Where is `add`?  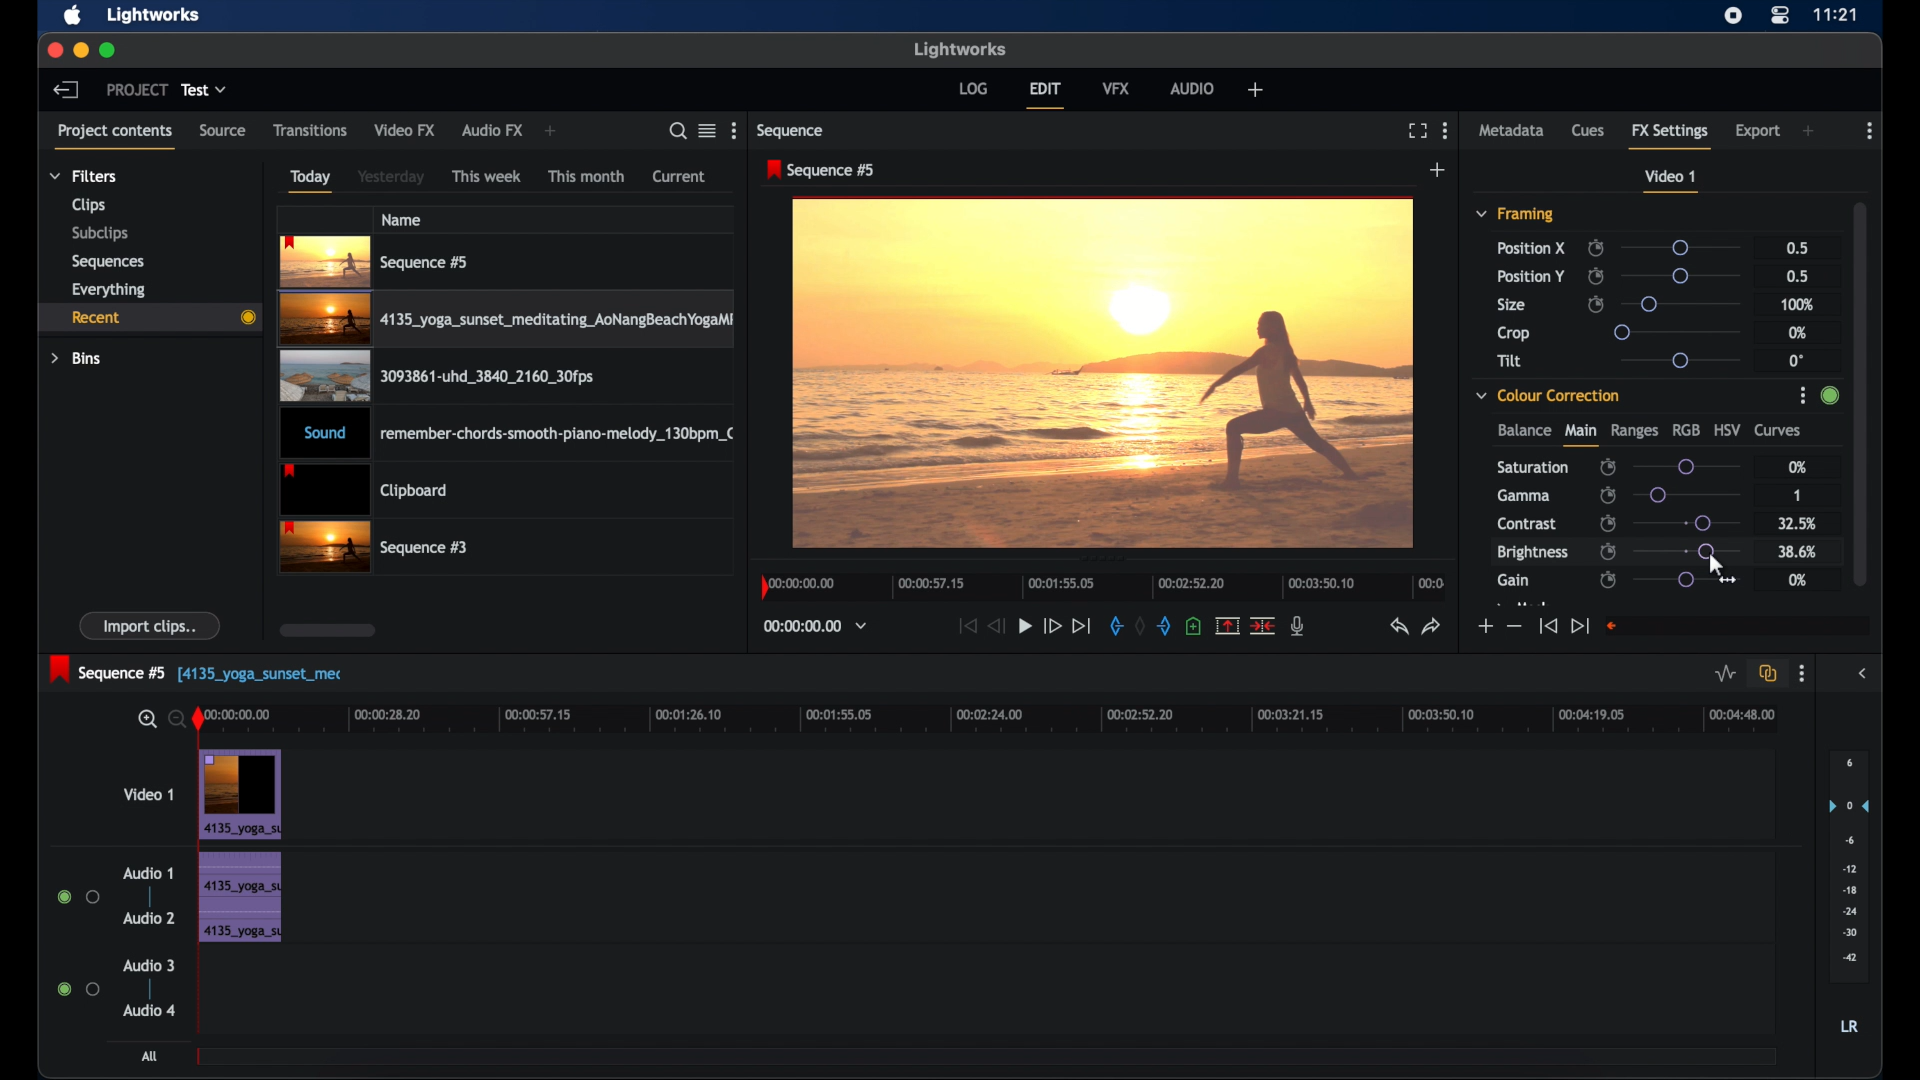 add is located at coordinates (1256, 89).